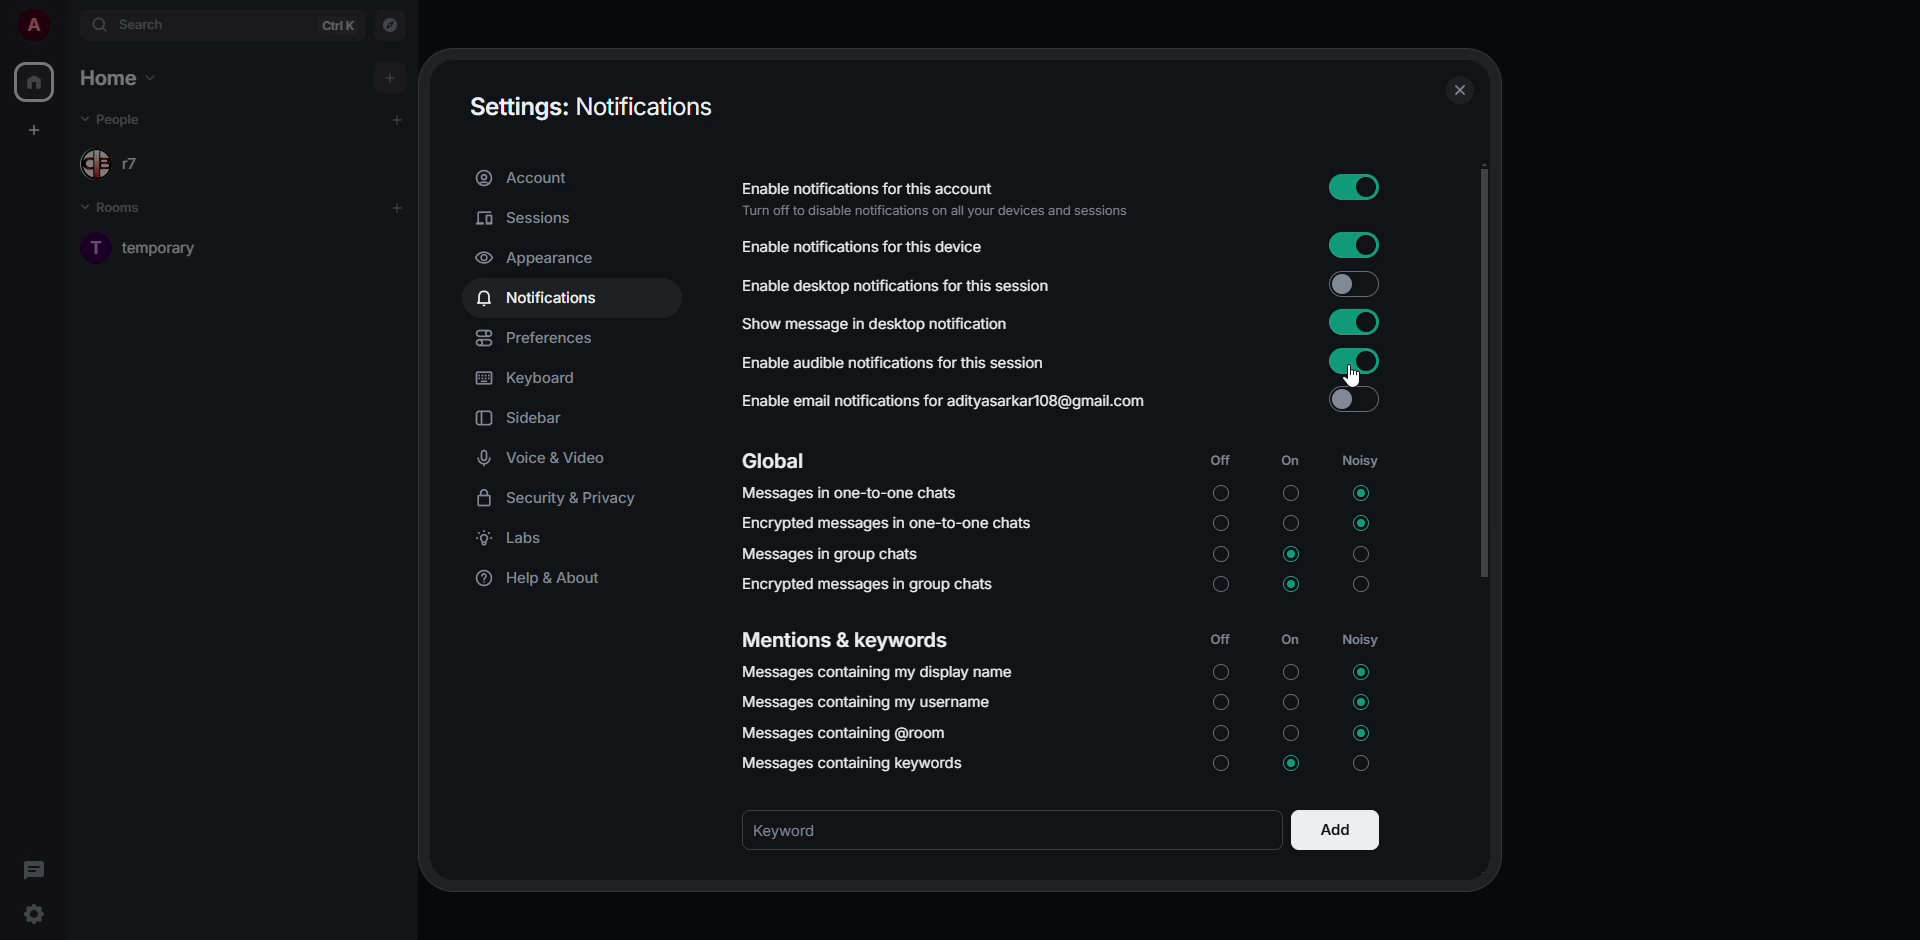 The width and height of the screenshot is (1920, 940). Describe the element at coordinates (526, 219) in the screenshot. I see `sessions` at that location.